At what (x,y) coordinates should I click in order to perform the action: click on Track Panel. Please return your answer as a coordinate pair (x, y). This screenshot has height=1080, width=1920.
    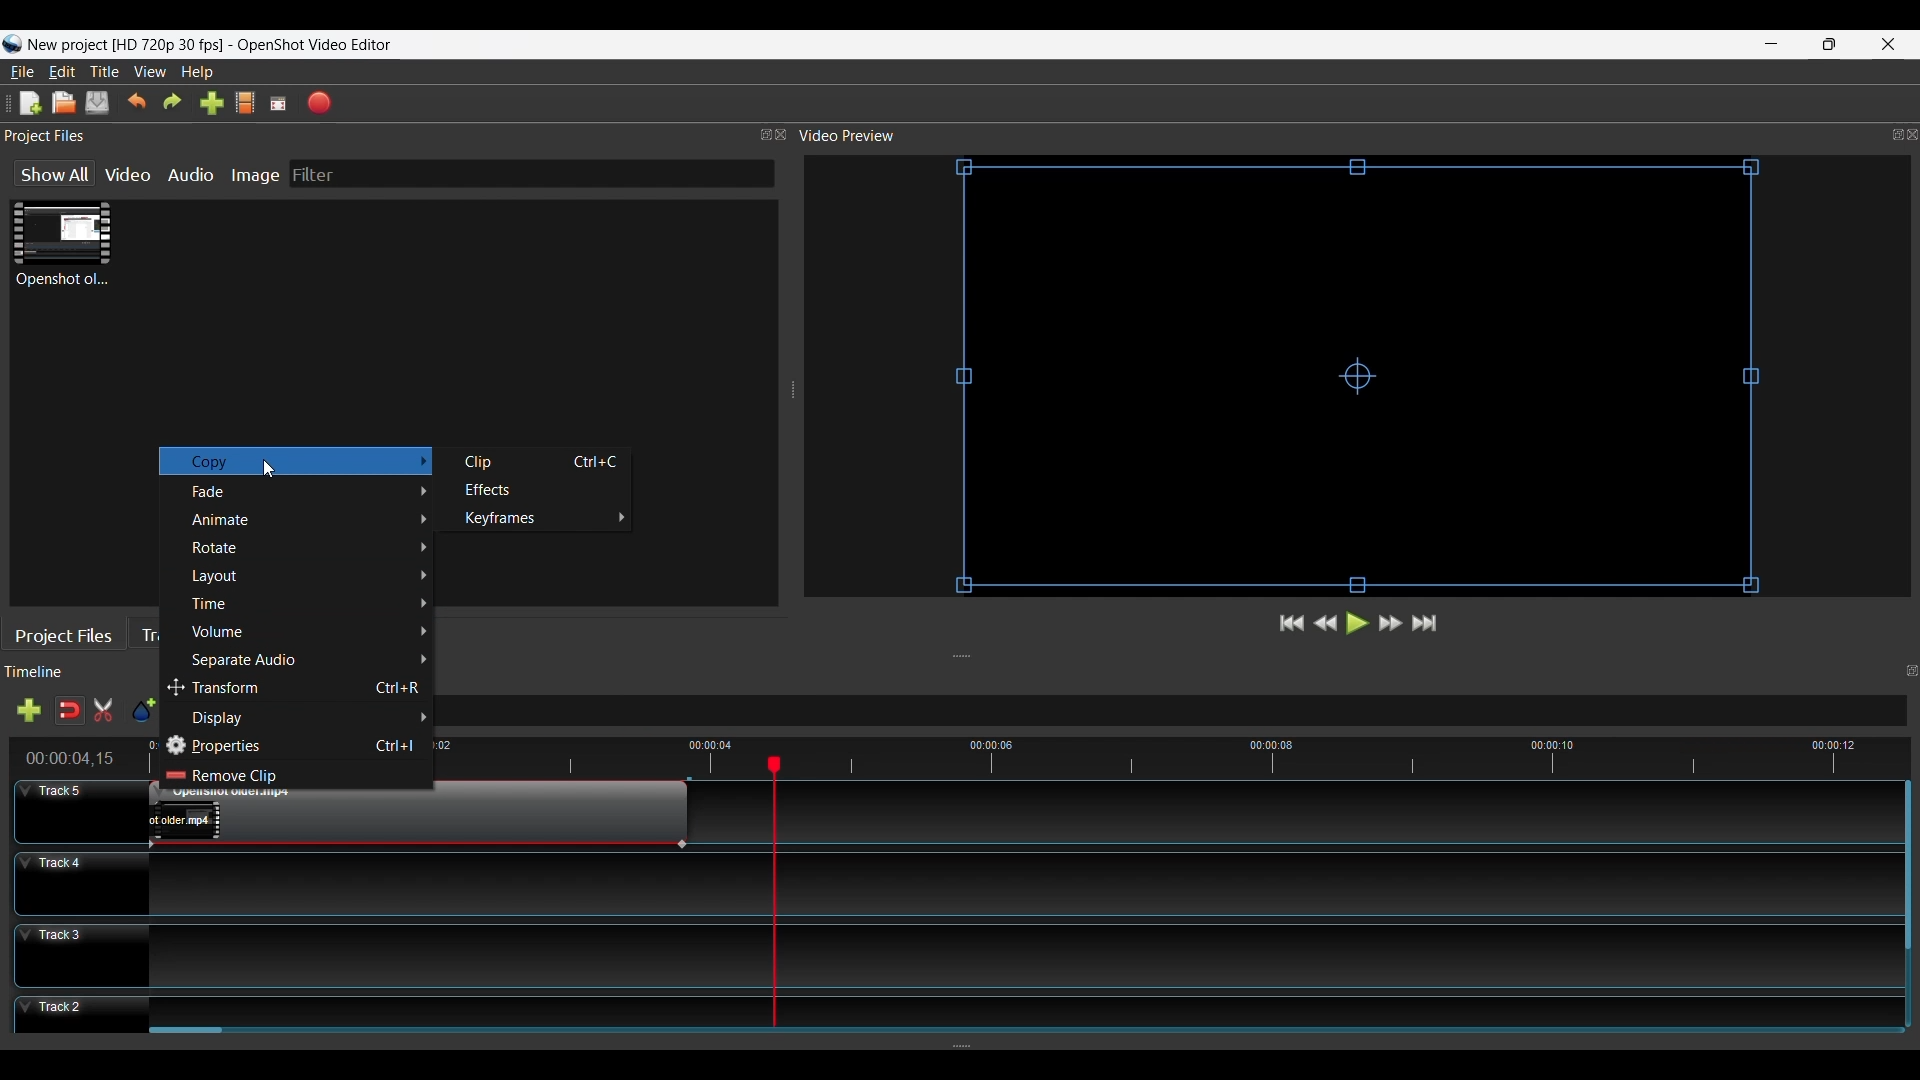
    Looking at the image, I should click on (1016, 1008).